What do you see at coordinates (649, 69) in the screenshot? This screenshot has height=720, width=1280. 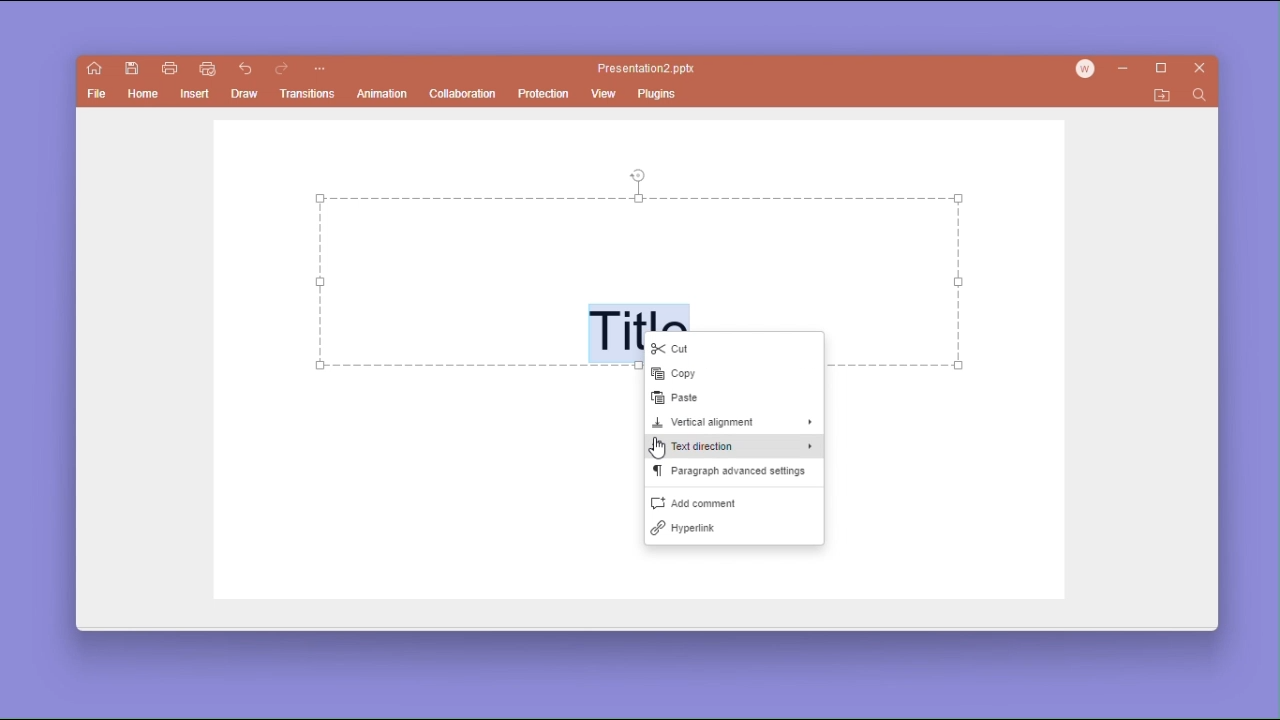 I see `Presentation2 pptx.` at bounding box center [649, 69].